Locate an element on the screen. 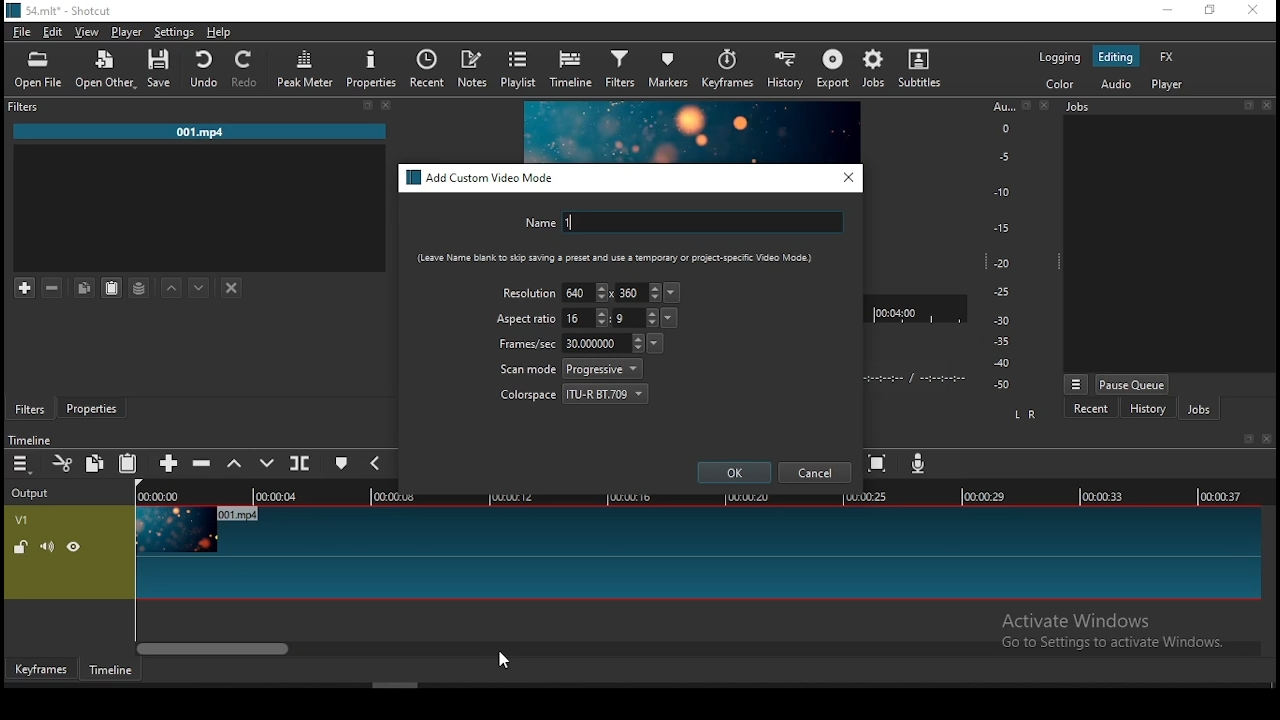 Image resolution: width=1280 pixels, height=720 pixels. save is located at coordinates (164, 69).